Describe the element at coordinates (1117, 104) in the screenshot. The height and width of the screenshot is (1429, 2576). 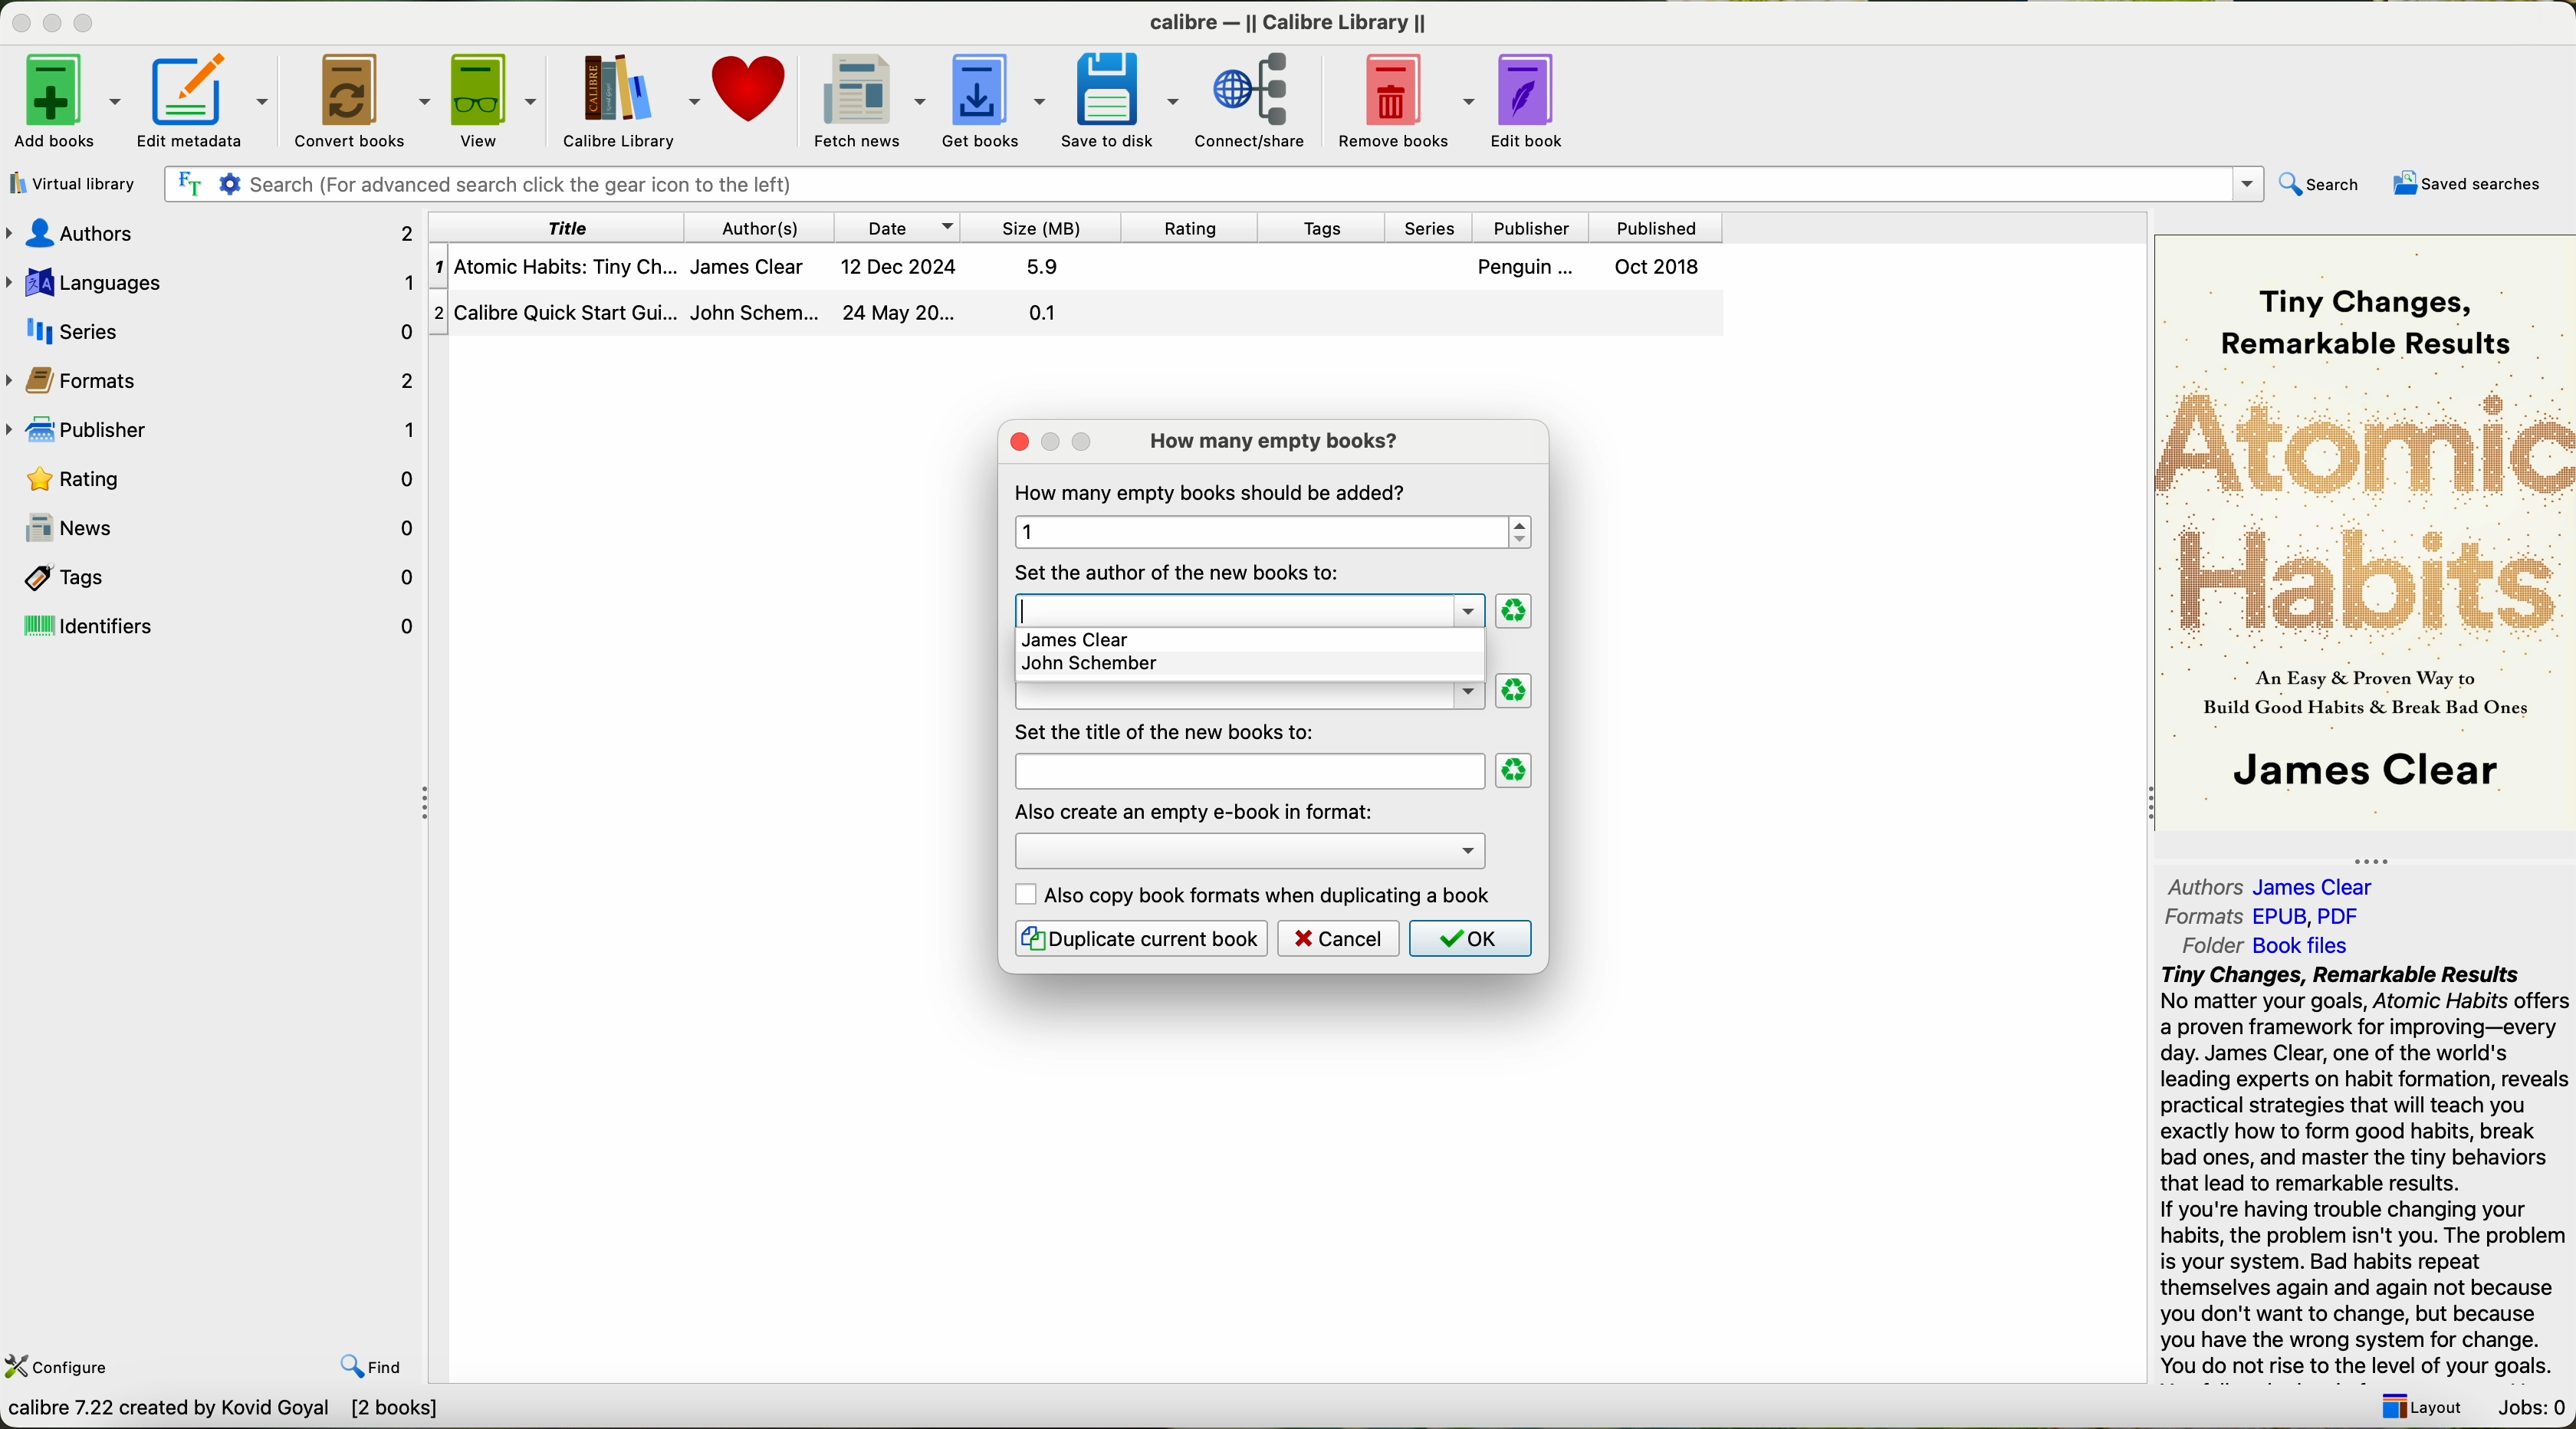
I see `save to disk` at that location.